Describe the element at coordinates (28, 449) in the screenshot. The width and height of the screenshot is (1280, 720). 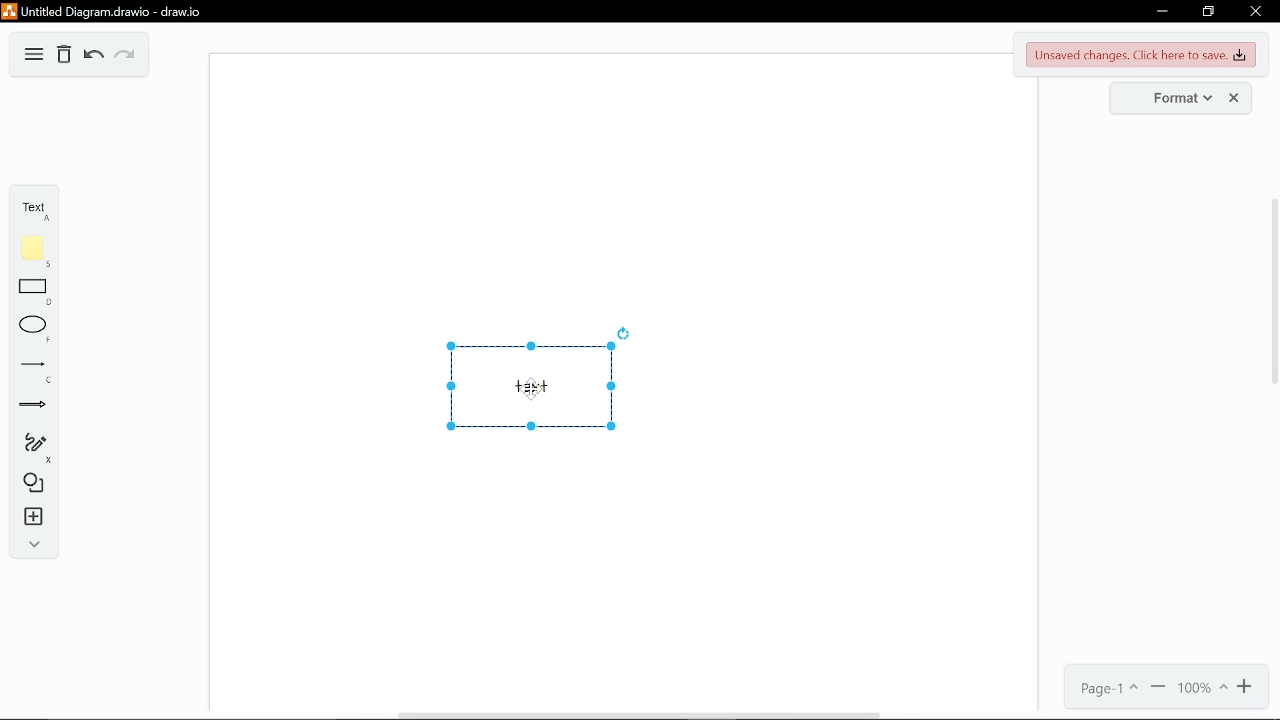
I see `freehand` at that location.